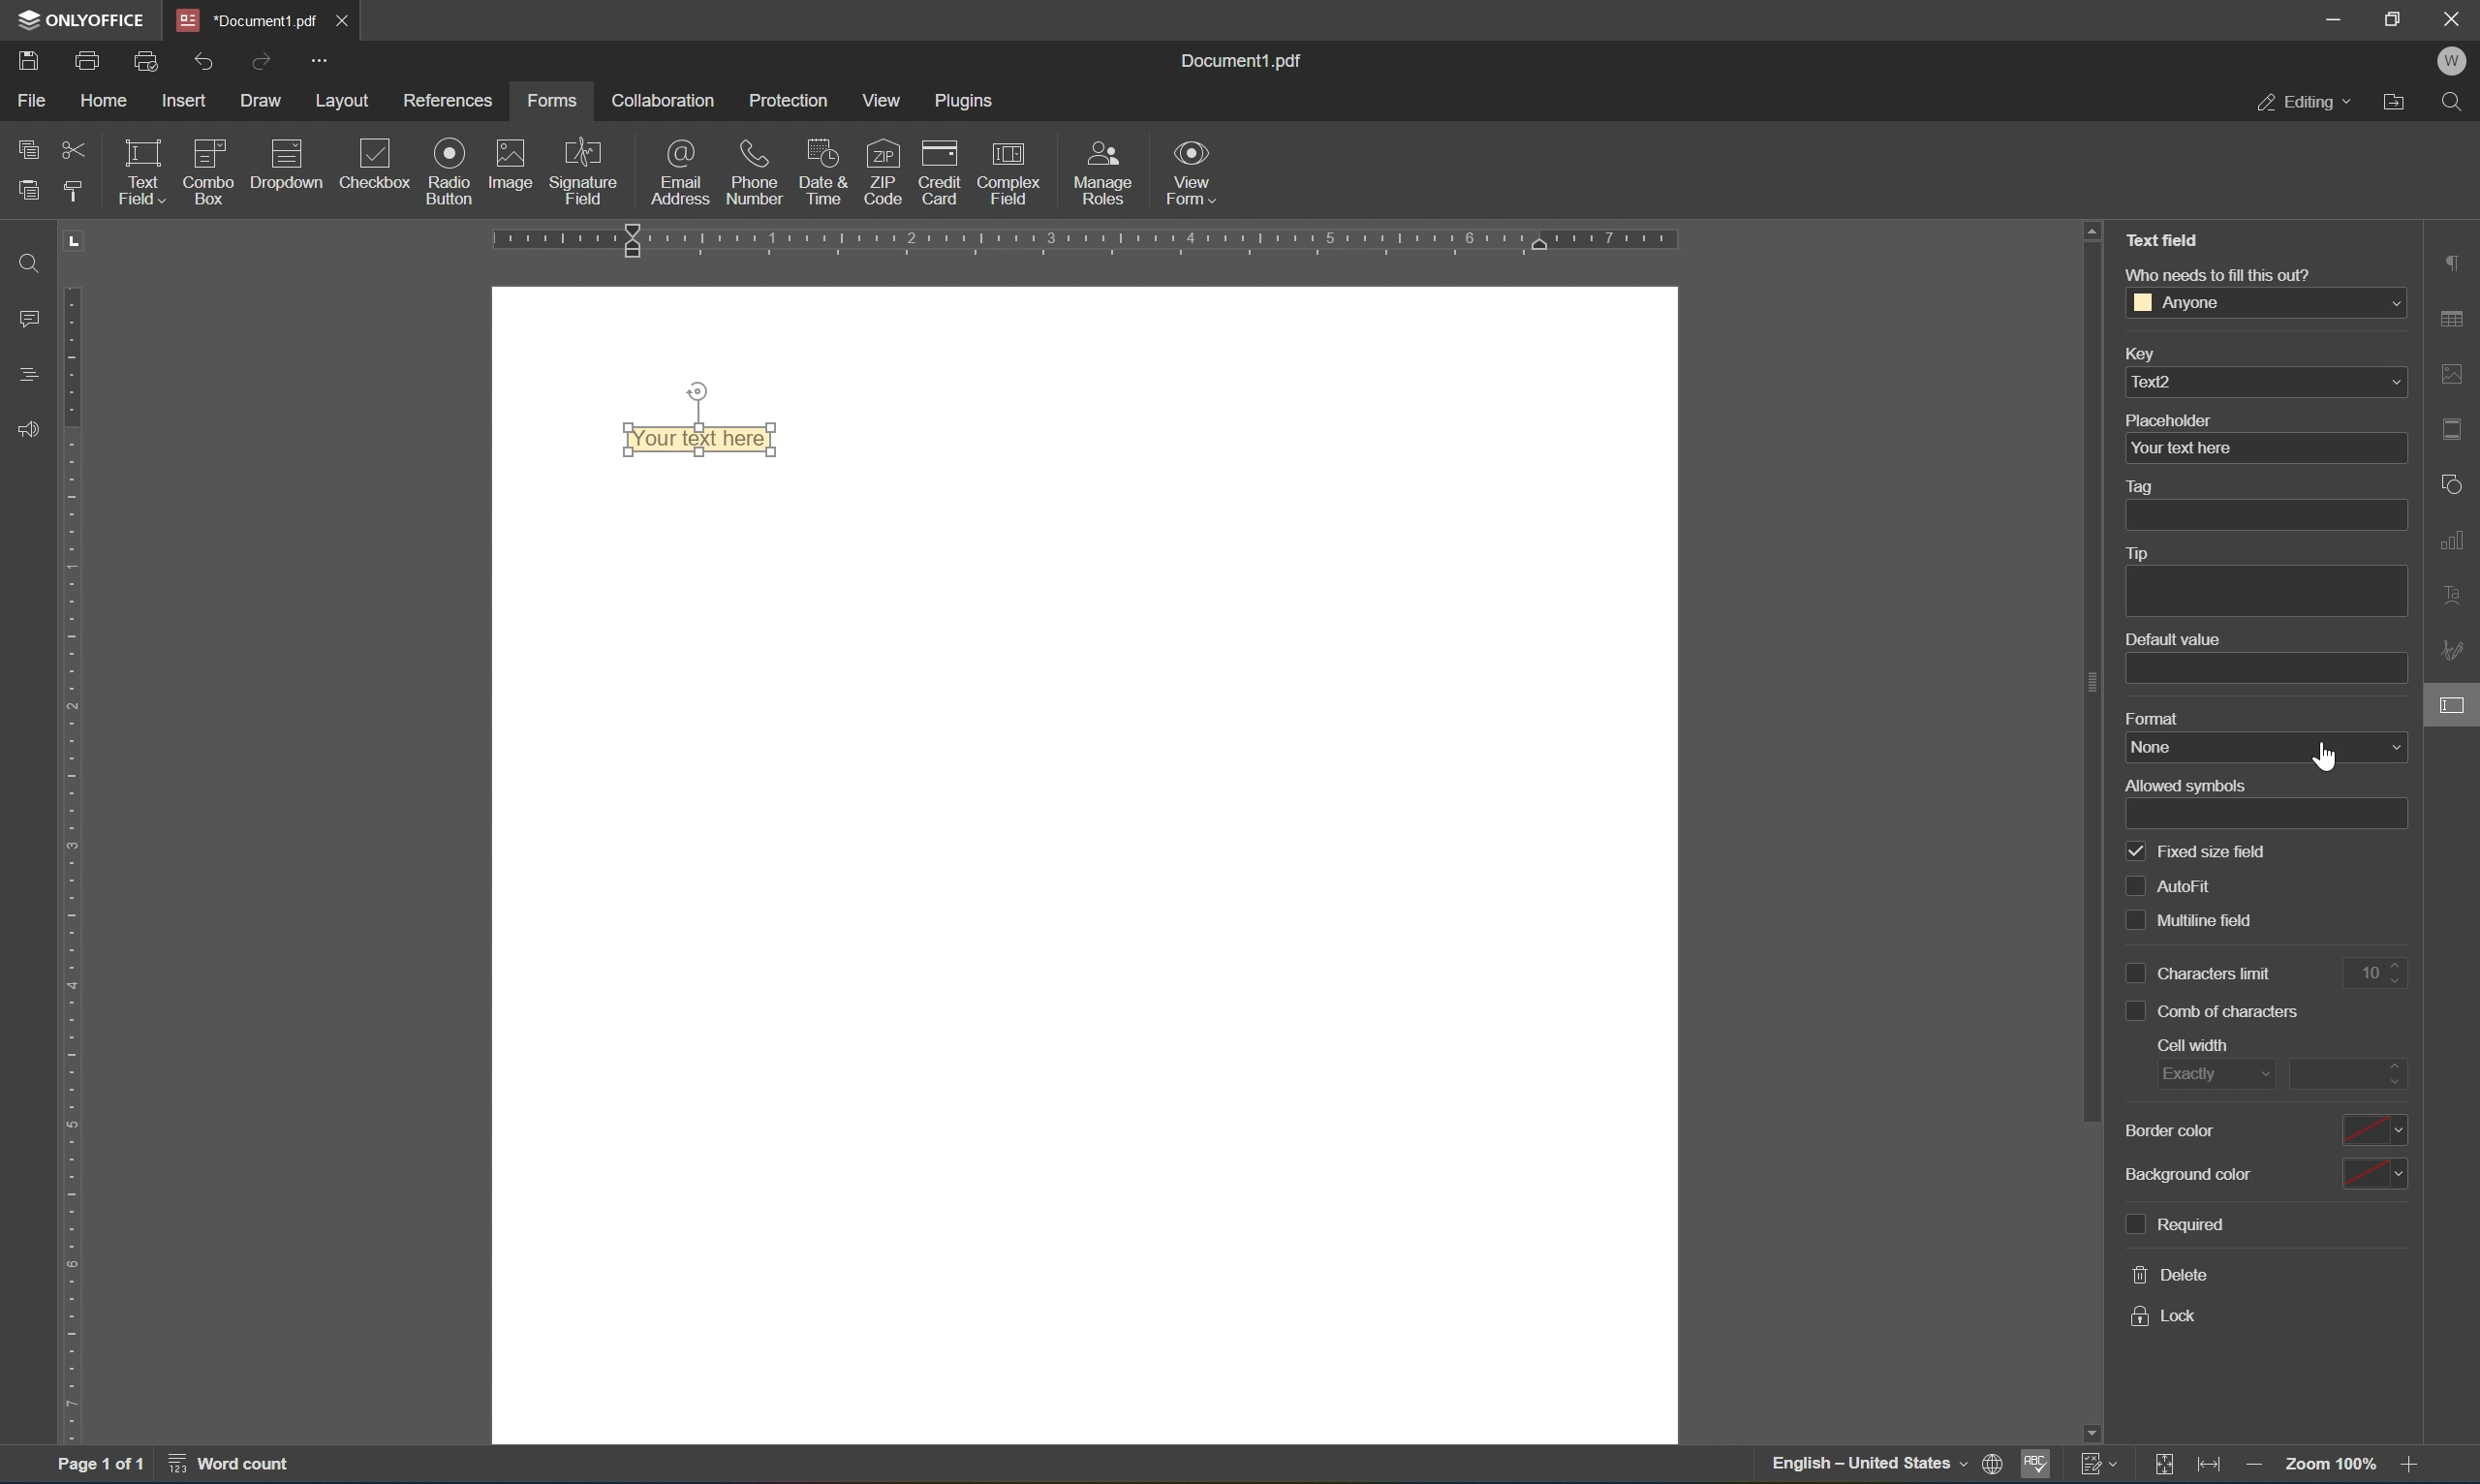 This screenshot has height=1484, width=2480. I want to click on spell checking, so click(2038, 1464).